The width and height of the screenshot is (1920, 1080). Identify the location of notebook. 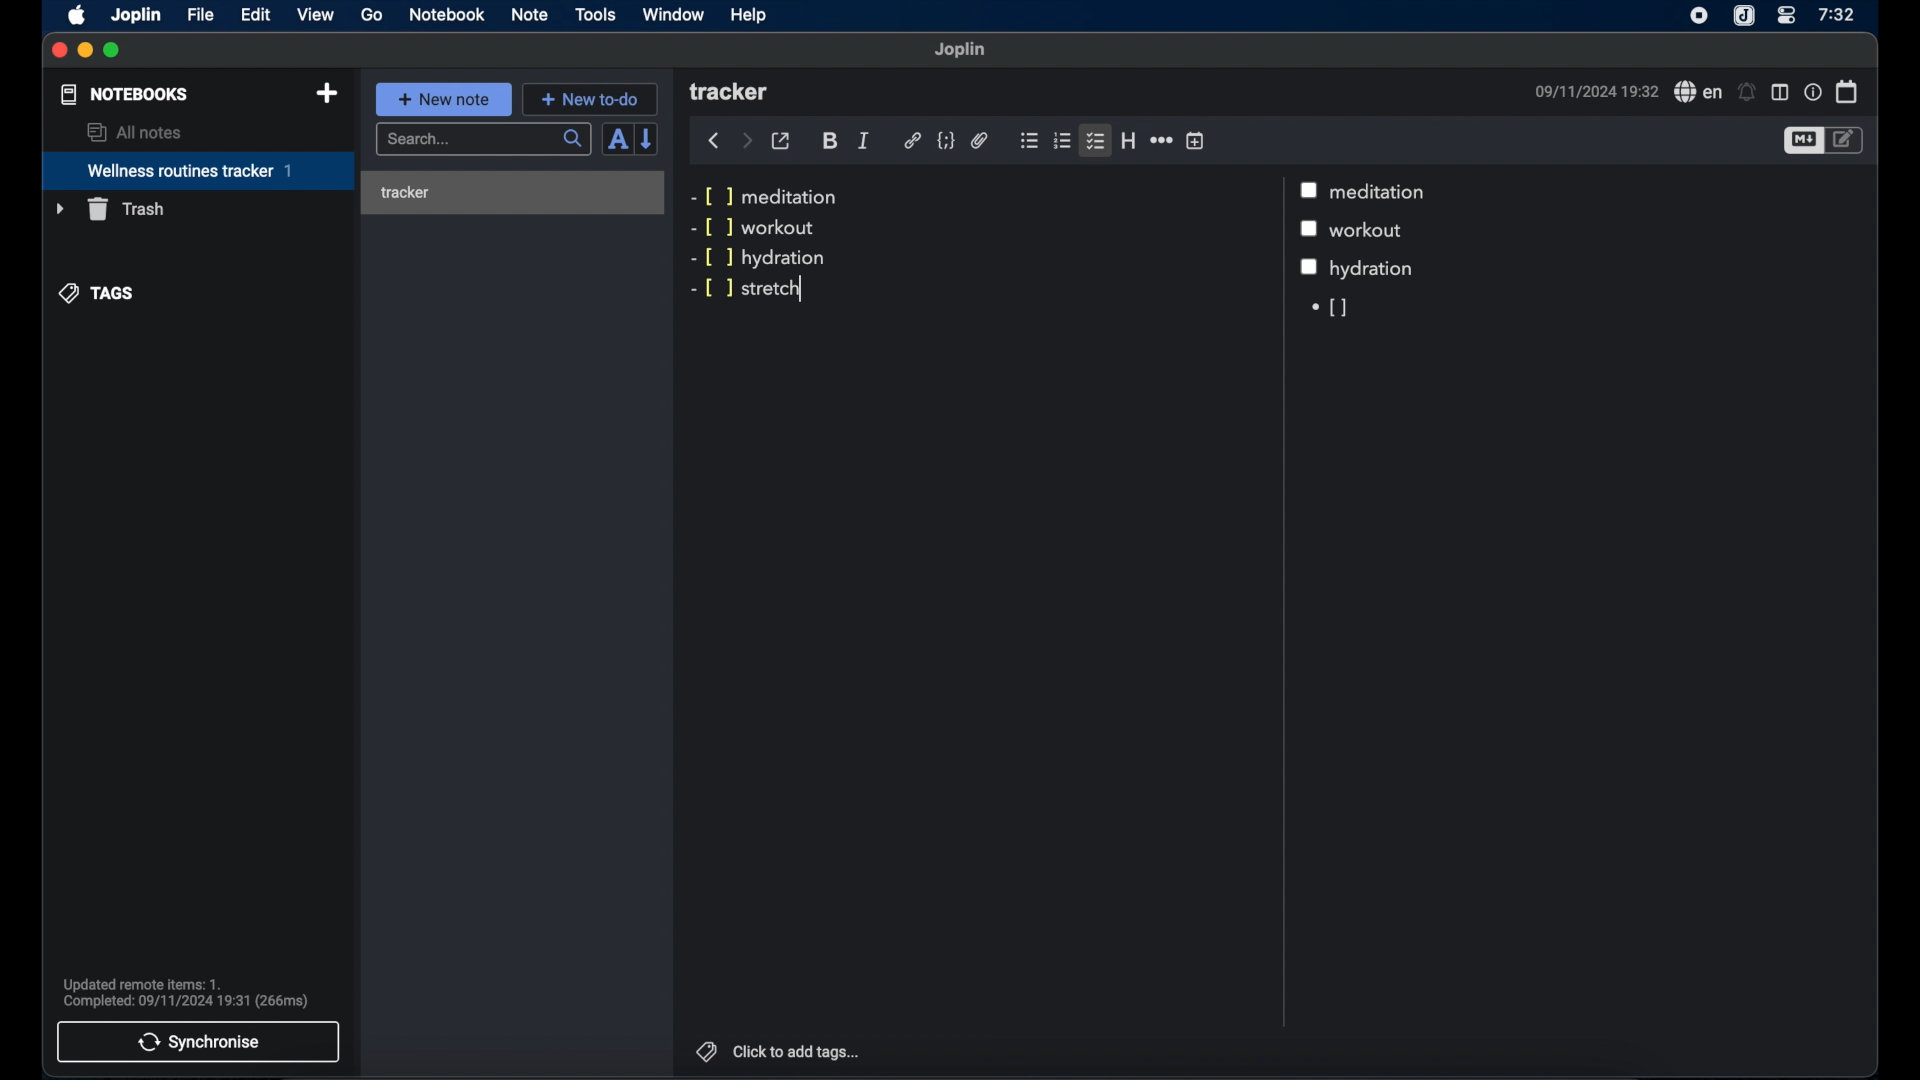
(447, 15).